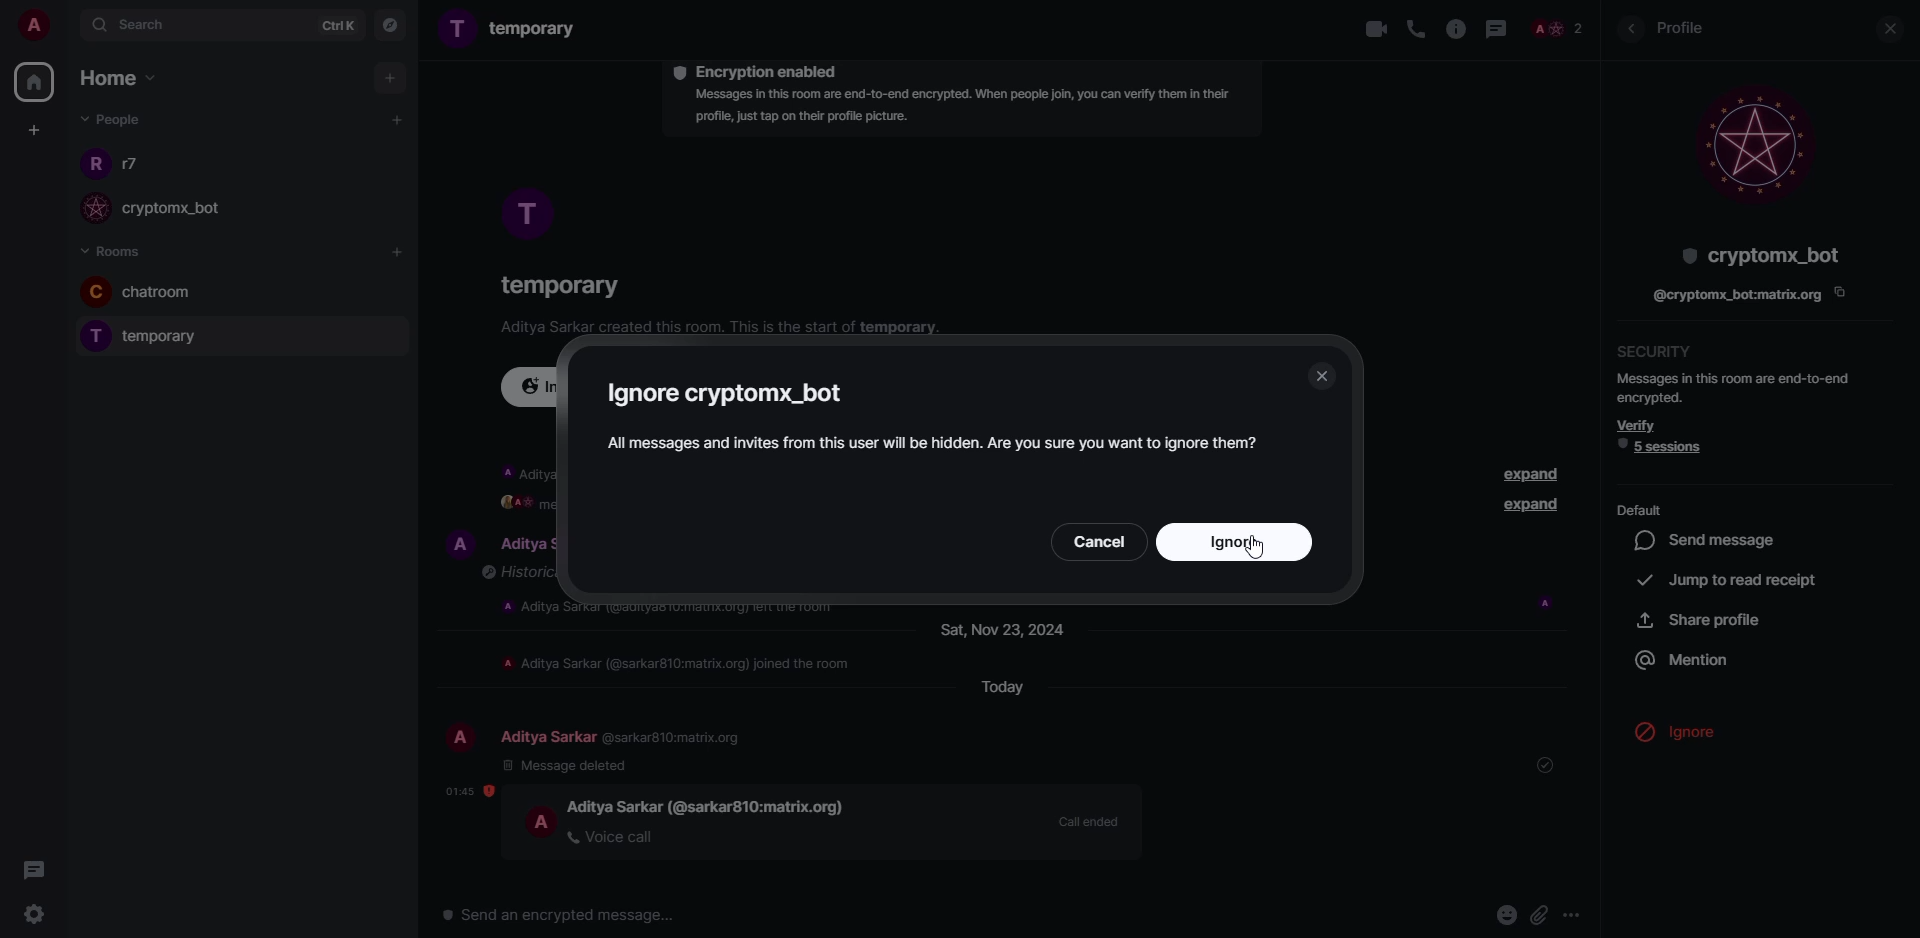 The height and width of the screenshot is (938, 1920). Describe the element at coordinates (457, 541) in the screenshot. I see `profile` at that location.